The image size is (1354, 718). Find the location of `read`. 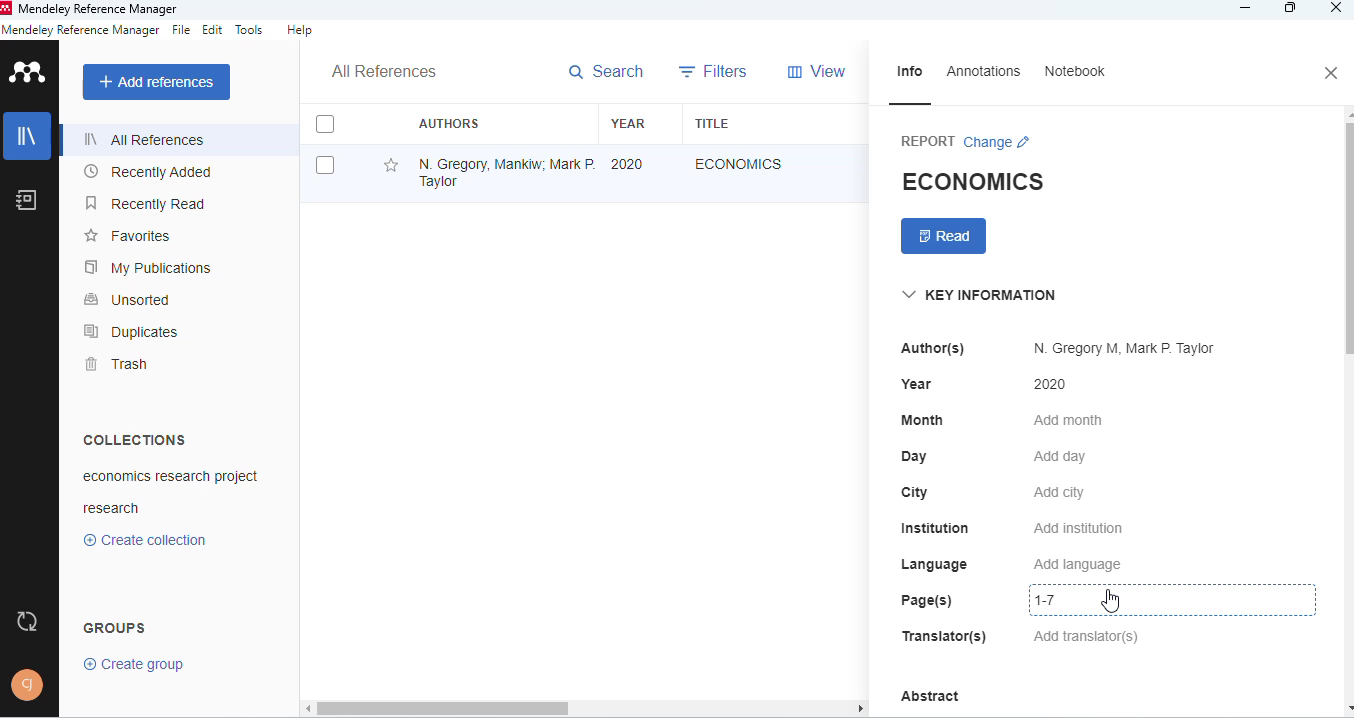

read is located at coordinates (944, 236).